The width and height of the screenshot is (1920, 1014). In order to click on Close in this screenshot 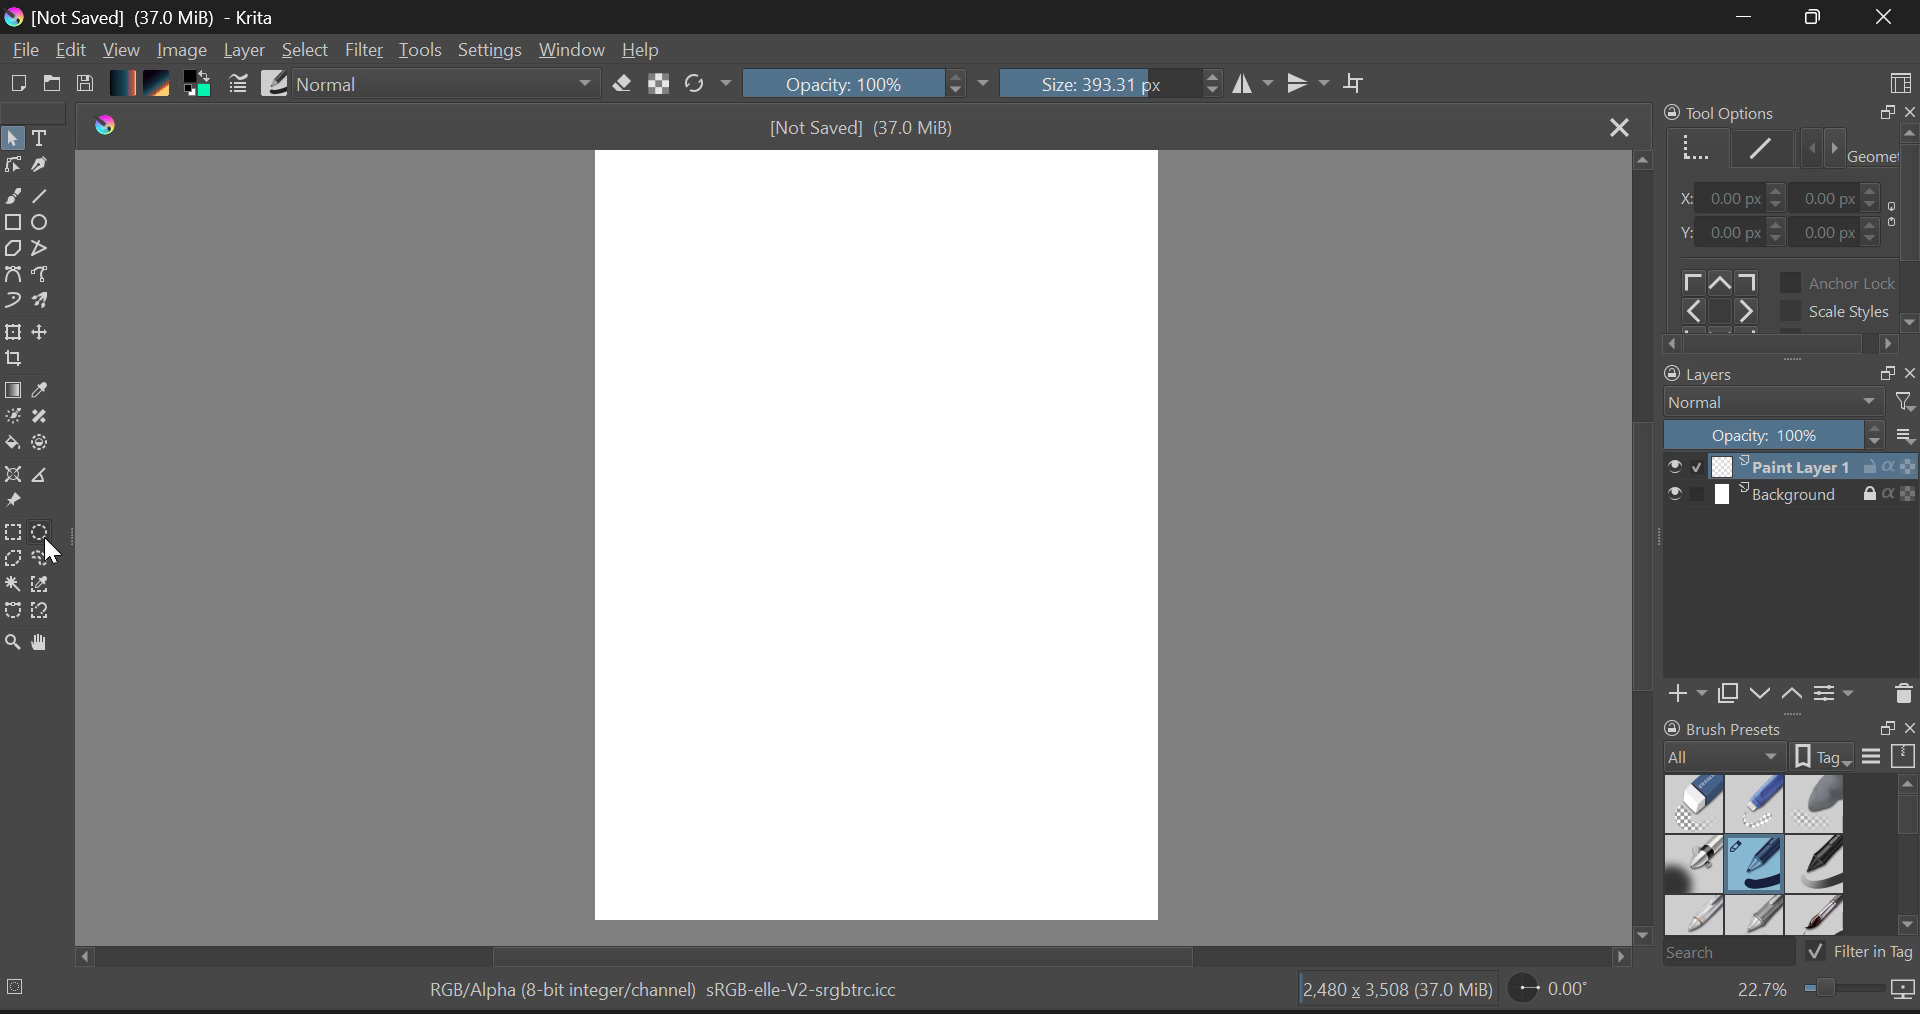, I will do `click(1614, 125)`.